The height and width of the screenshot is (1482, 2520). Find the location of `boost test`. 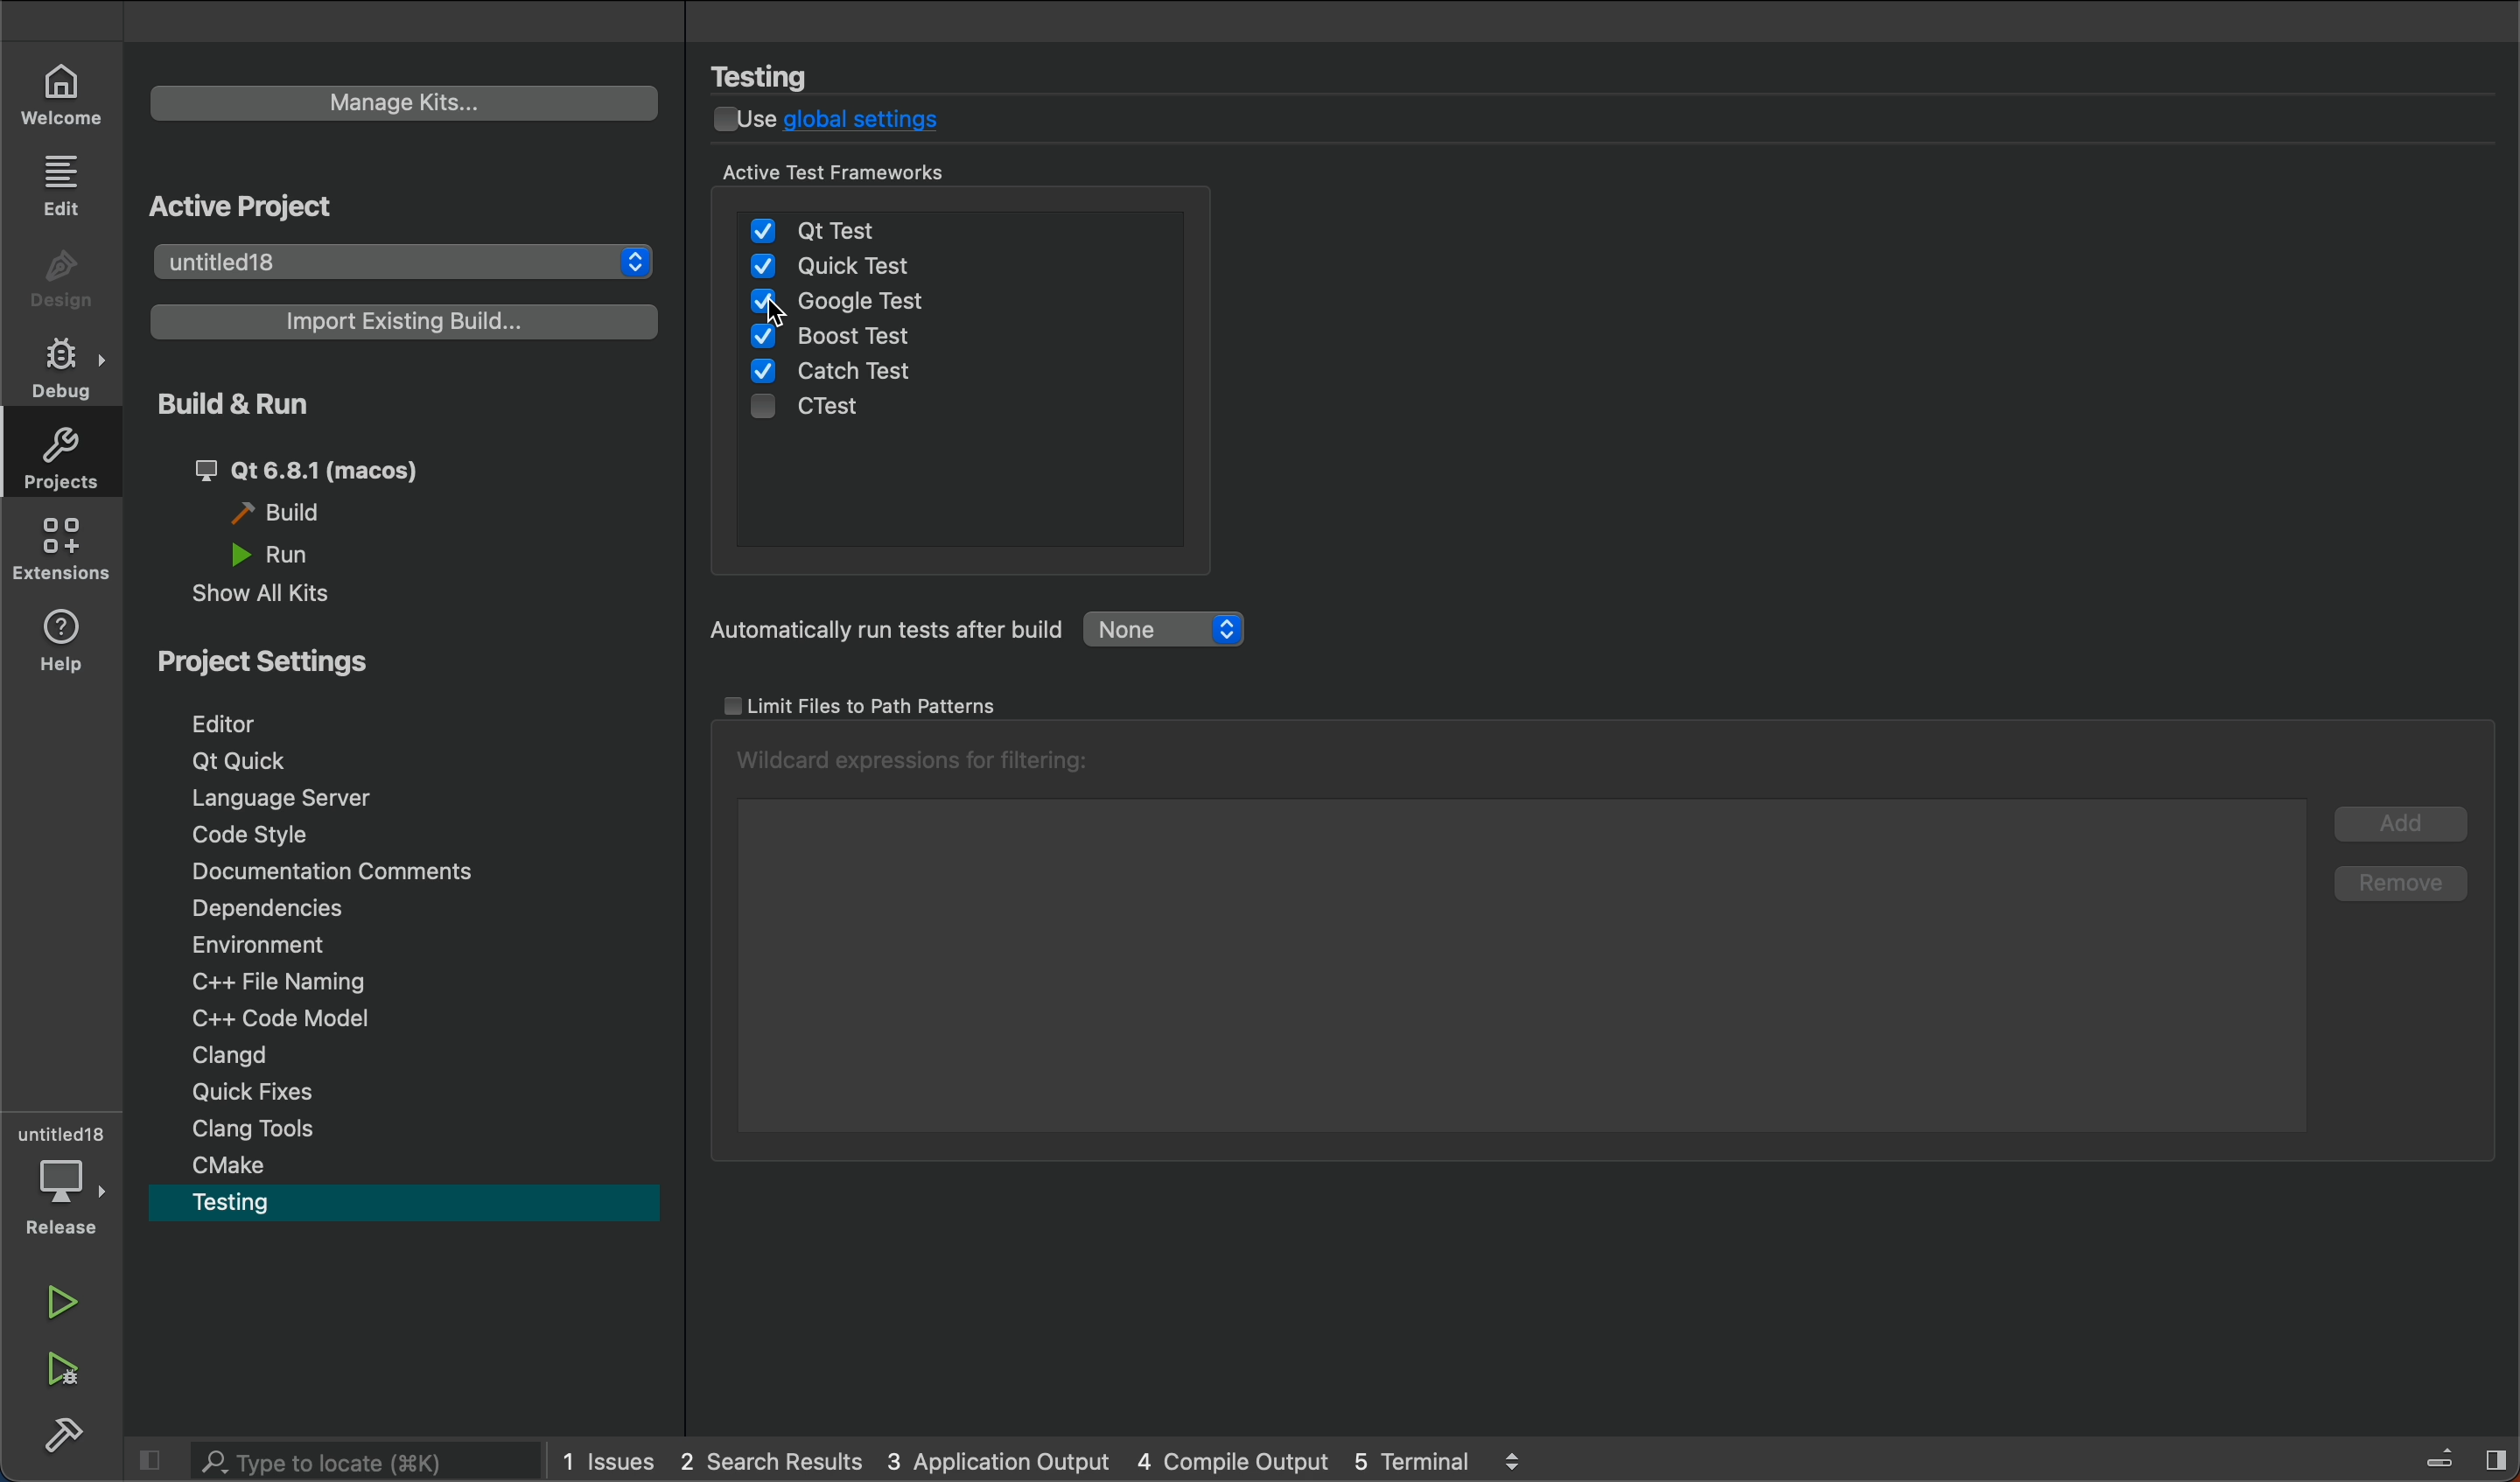

boost test is located at coordinates (834, 338).